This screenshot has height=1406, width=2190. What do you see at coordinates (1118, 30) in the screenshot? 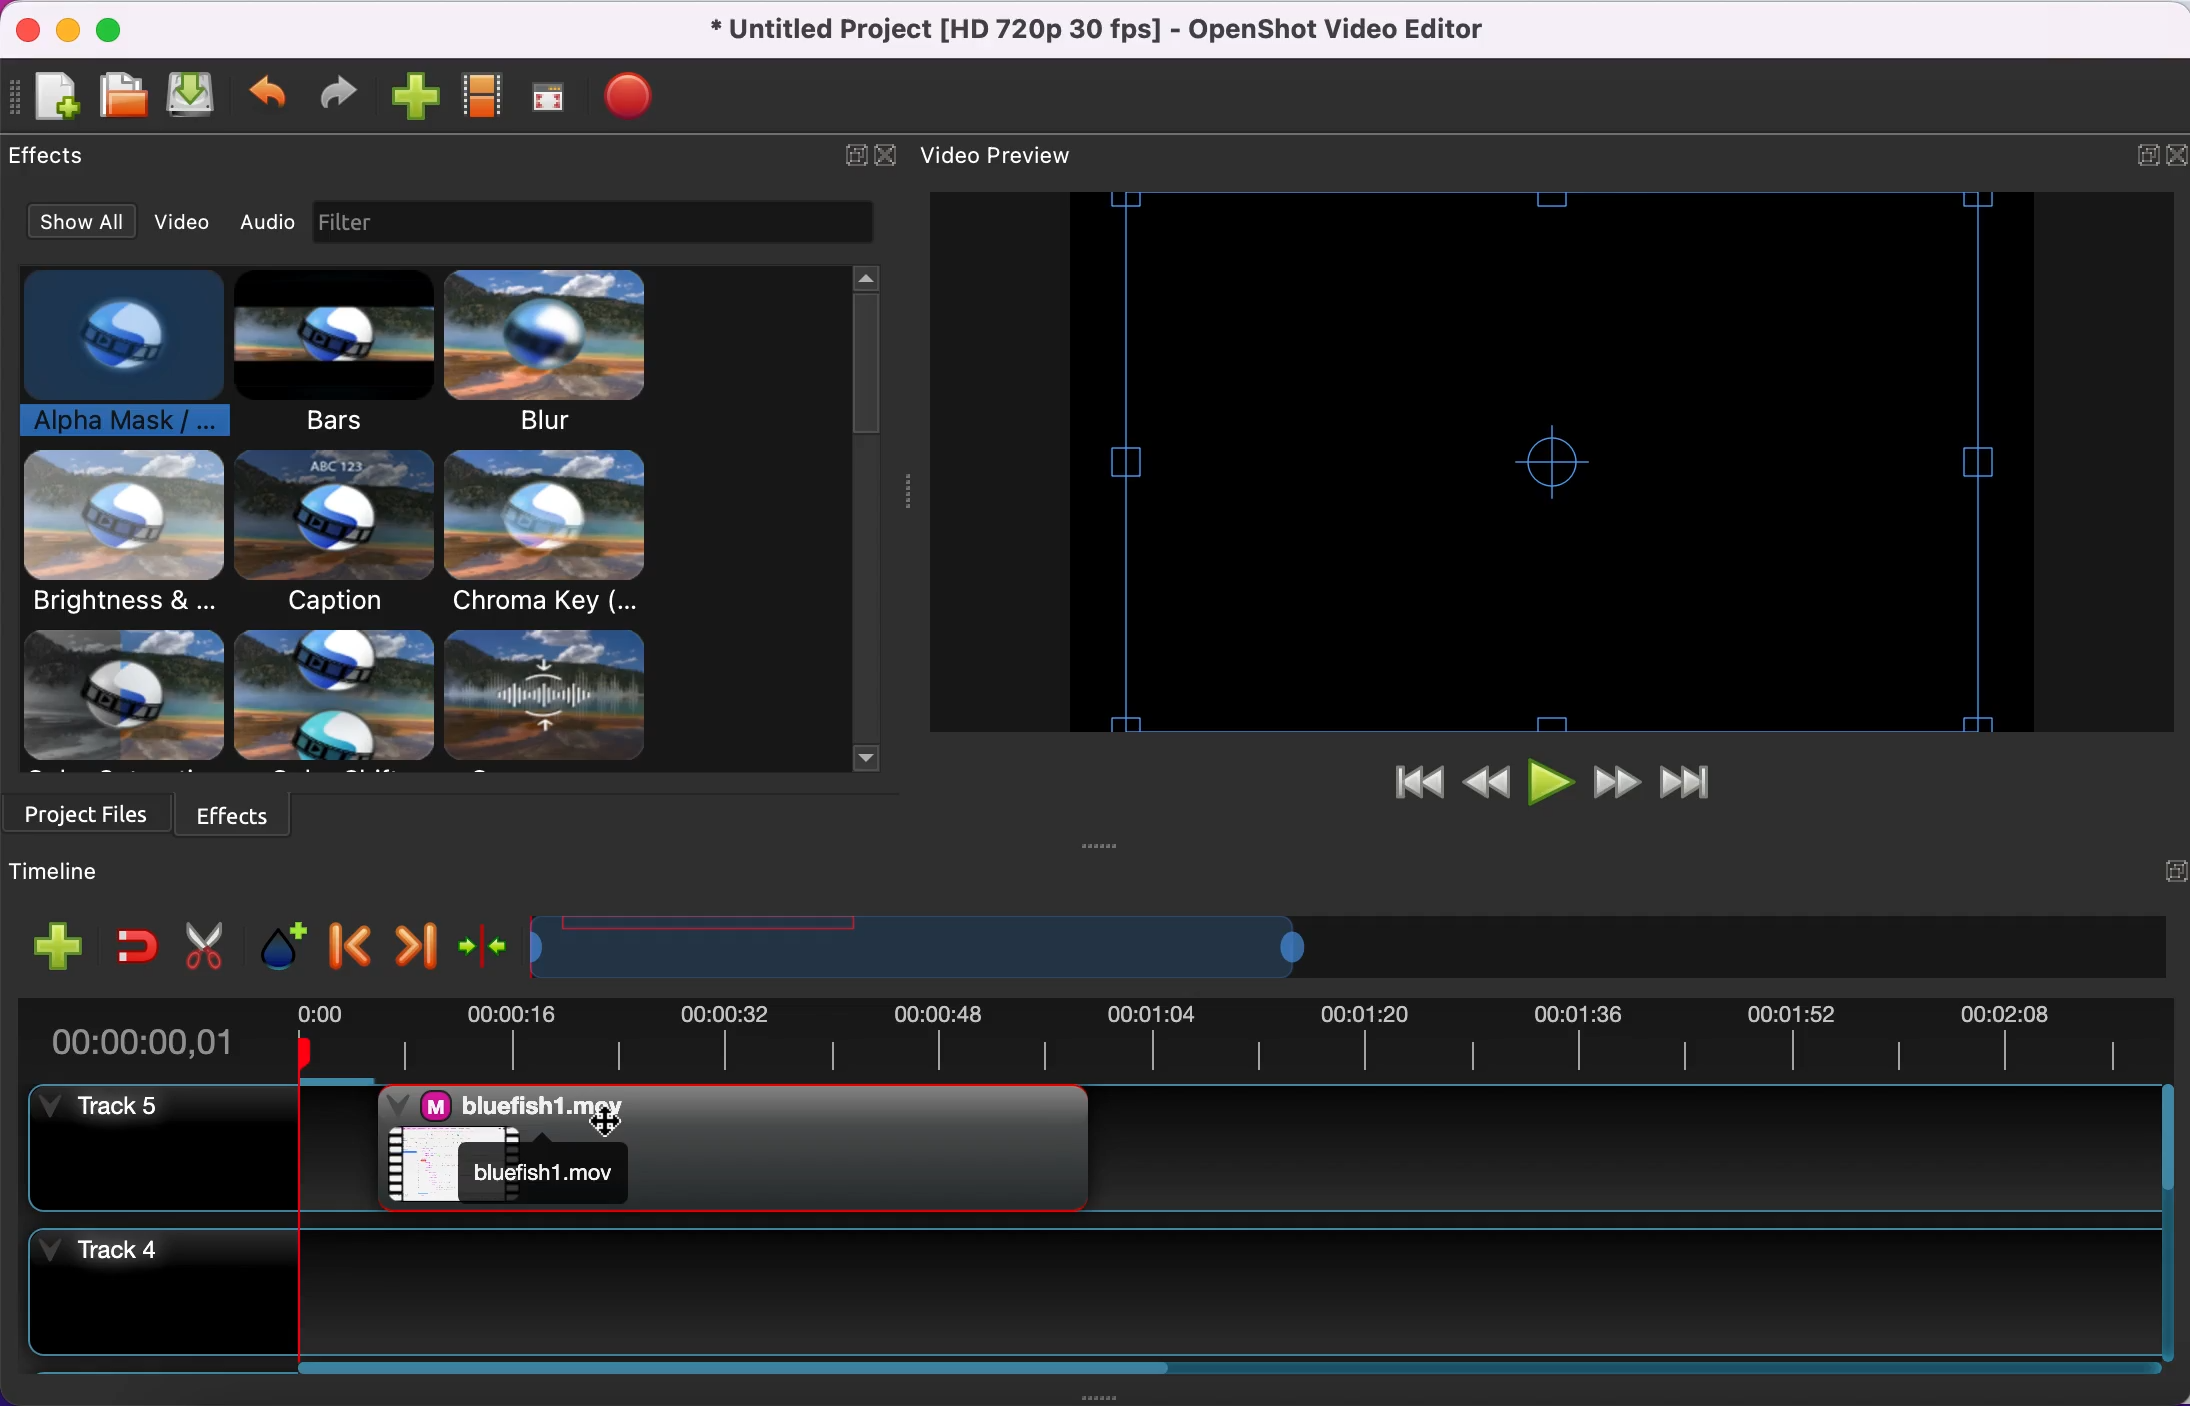
I see `title` at bounding box center [1118, 30].